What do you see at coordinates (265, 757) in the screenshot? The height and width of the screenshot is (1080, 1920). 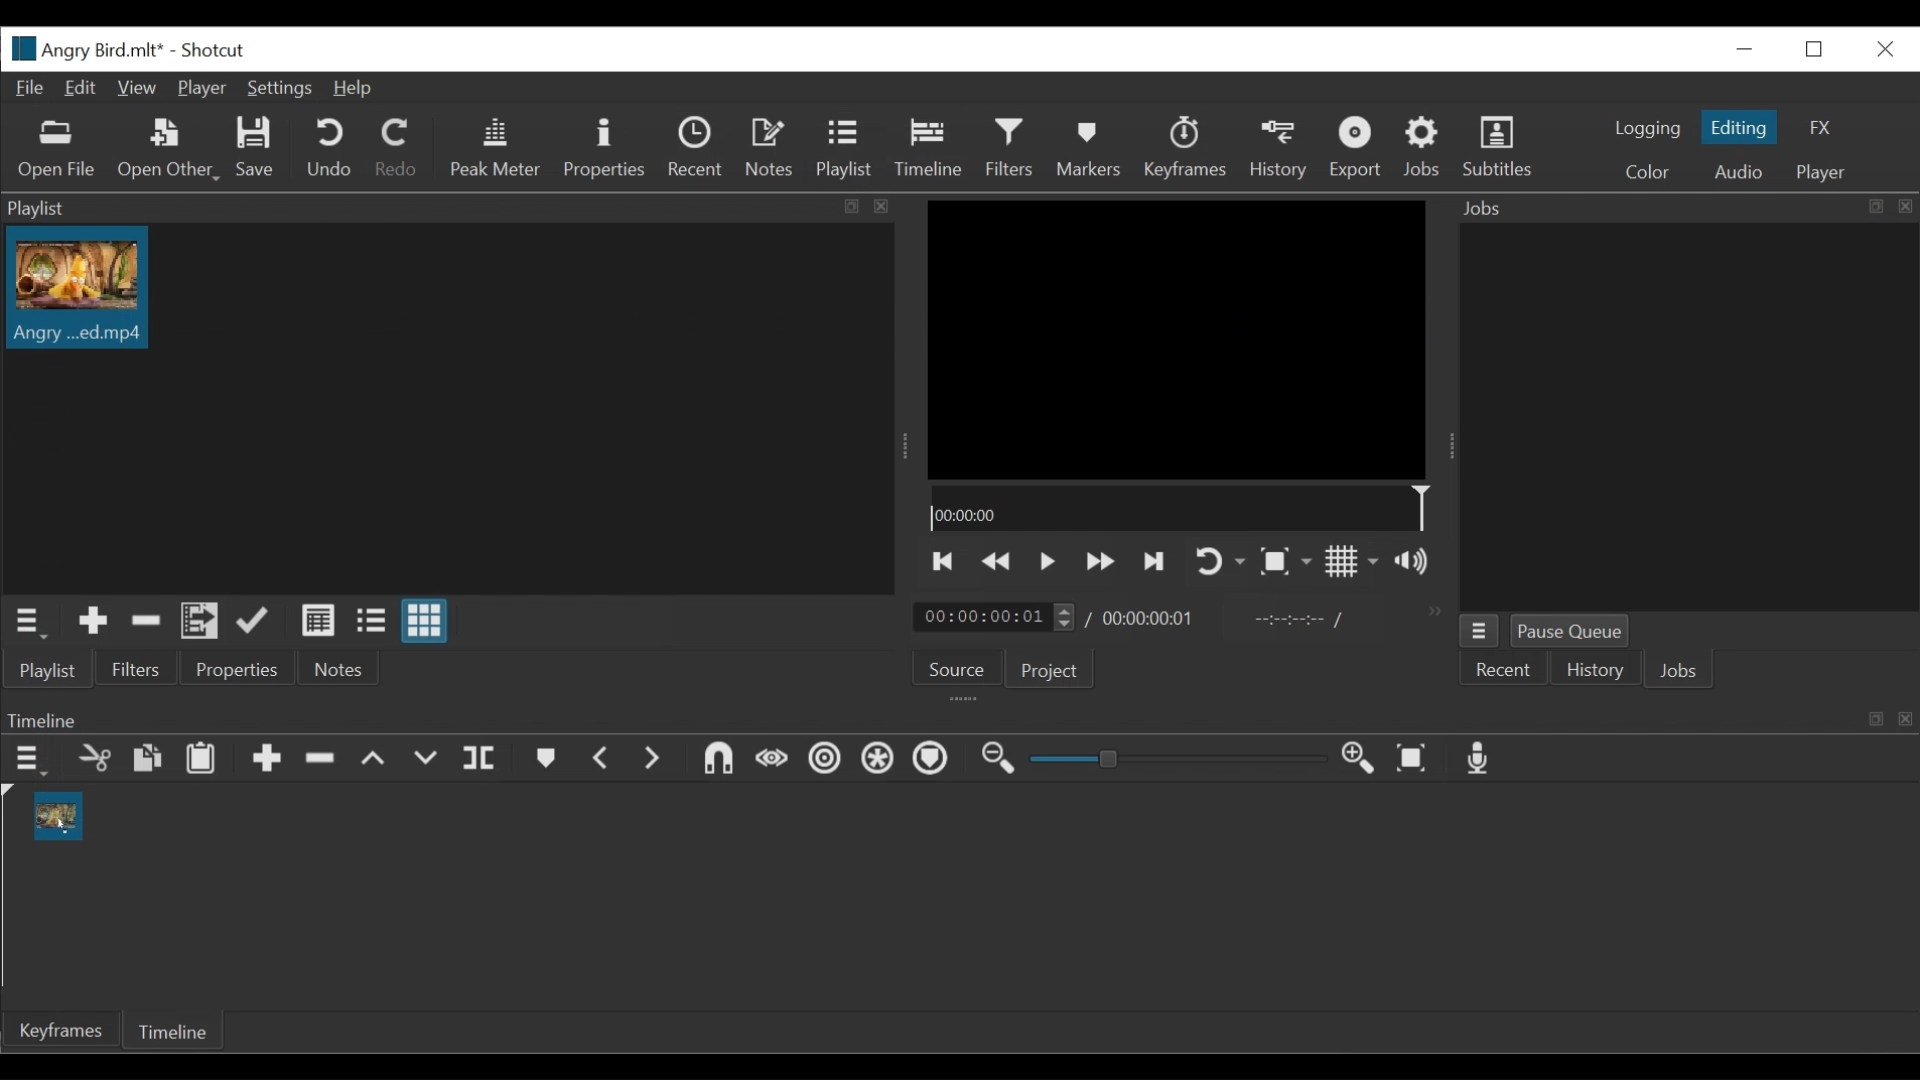 I see `Append` at bounding box center [265, 757].